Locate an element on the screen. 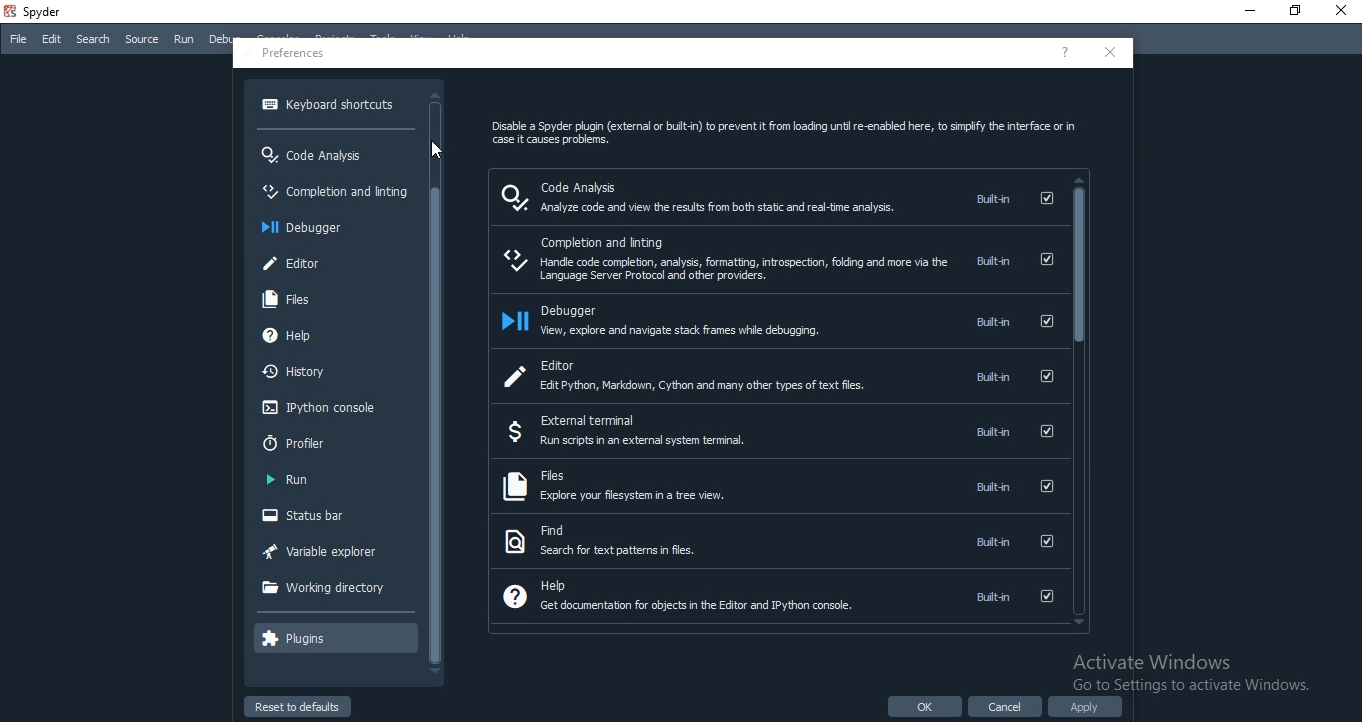  scroll bar is located at coordinates (437, 393).